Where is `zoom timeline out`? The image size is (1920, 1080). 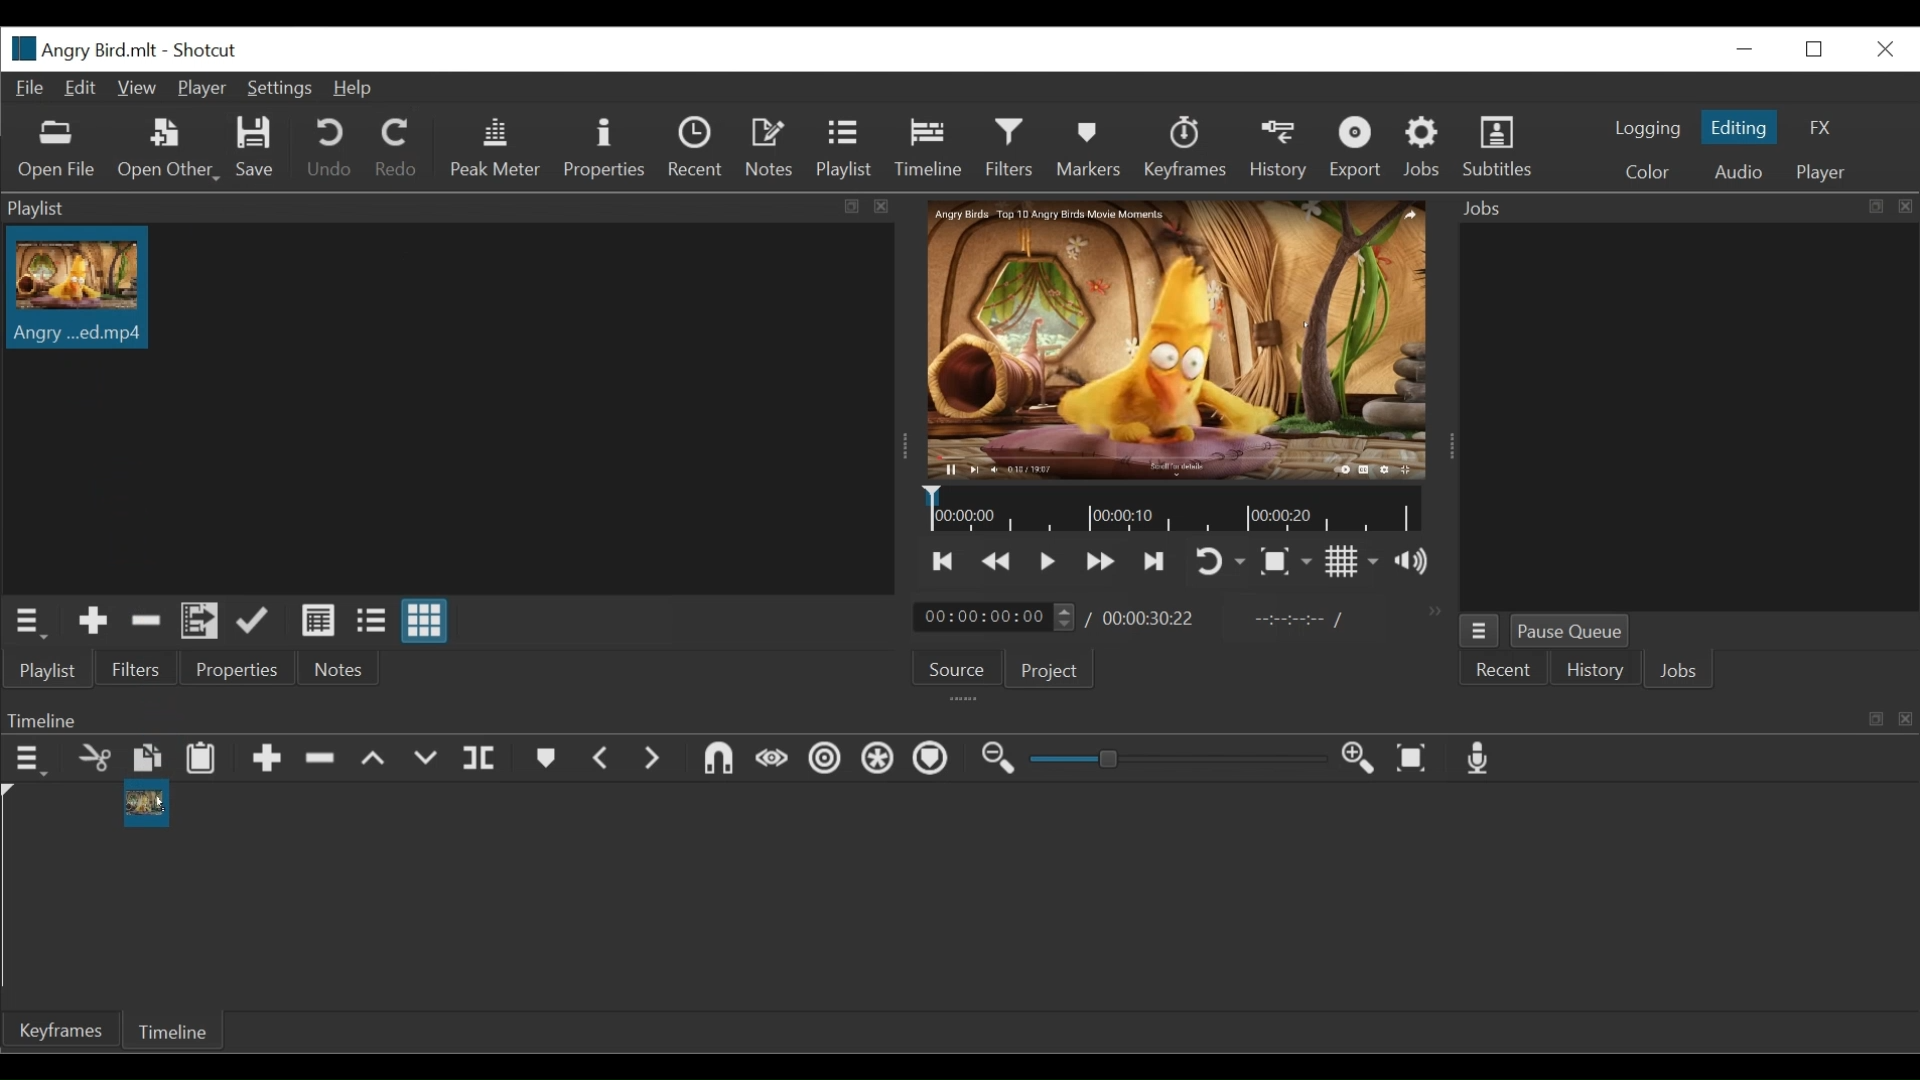
zoom timeline out is located at coordinates (1001, 760).